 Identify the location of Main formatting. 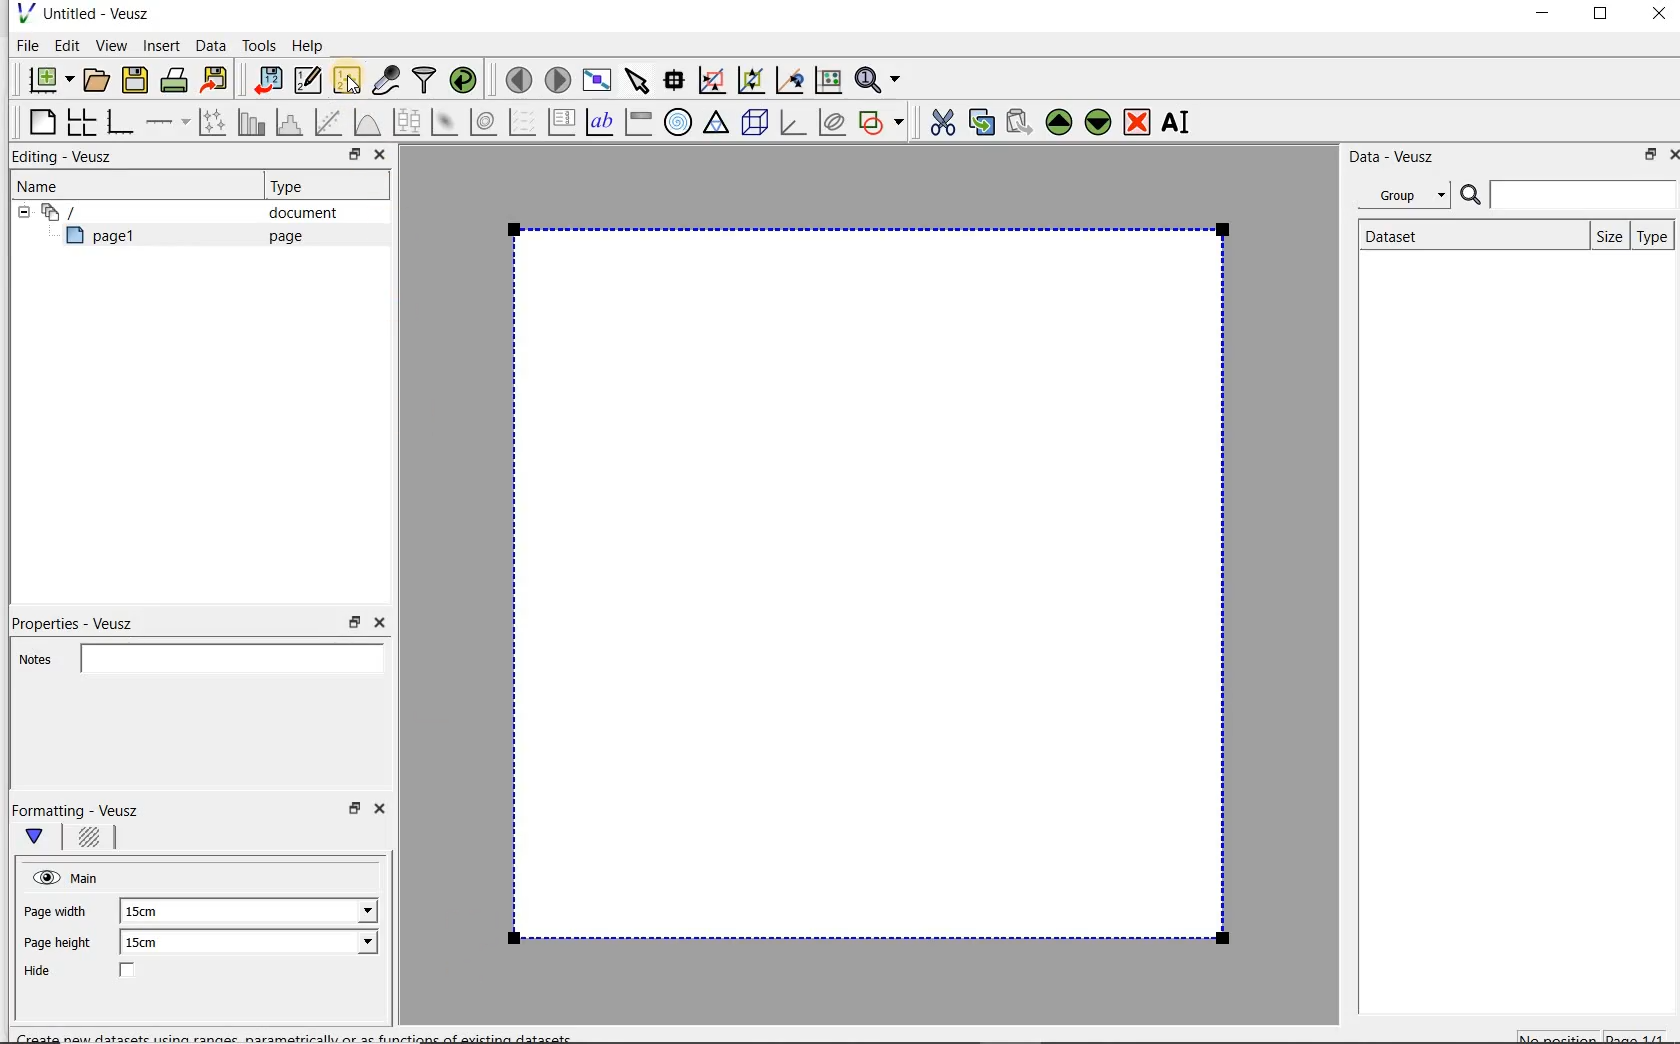
(43, 838).